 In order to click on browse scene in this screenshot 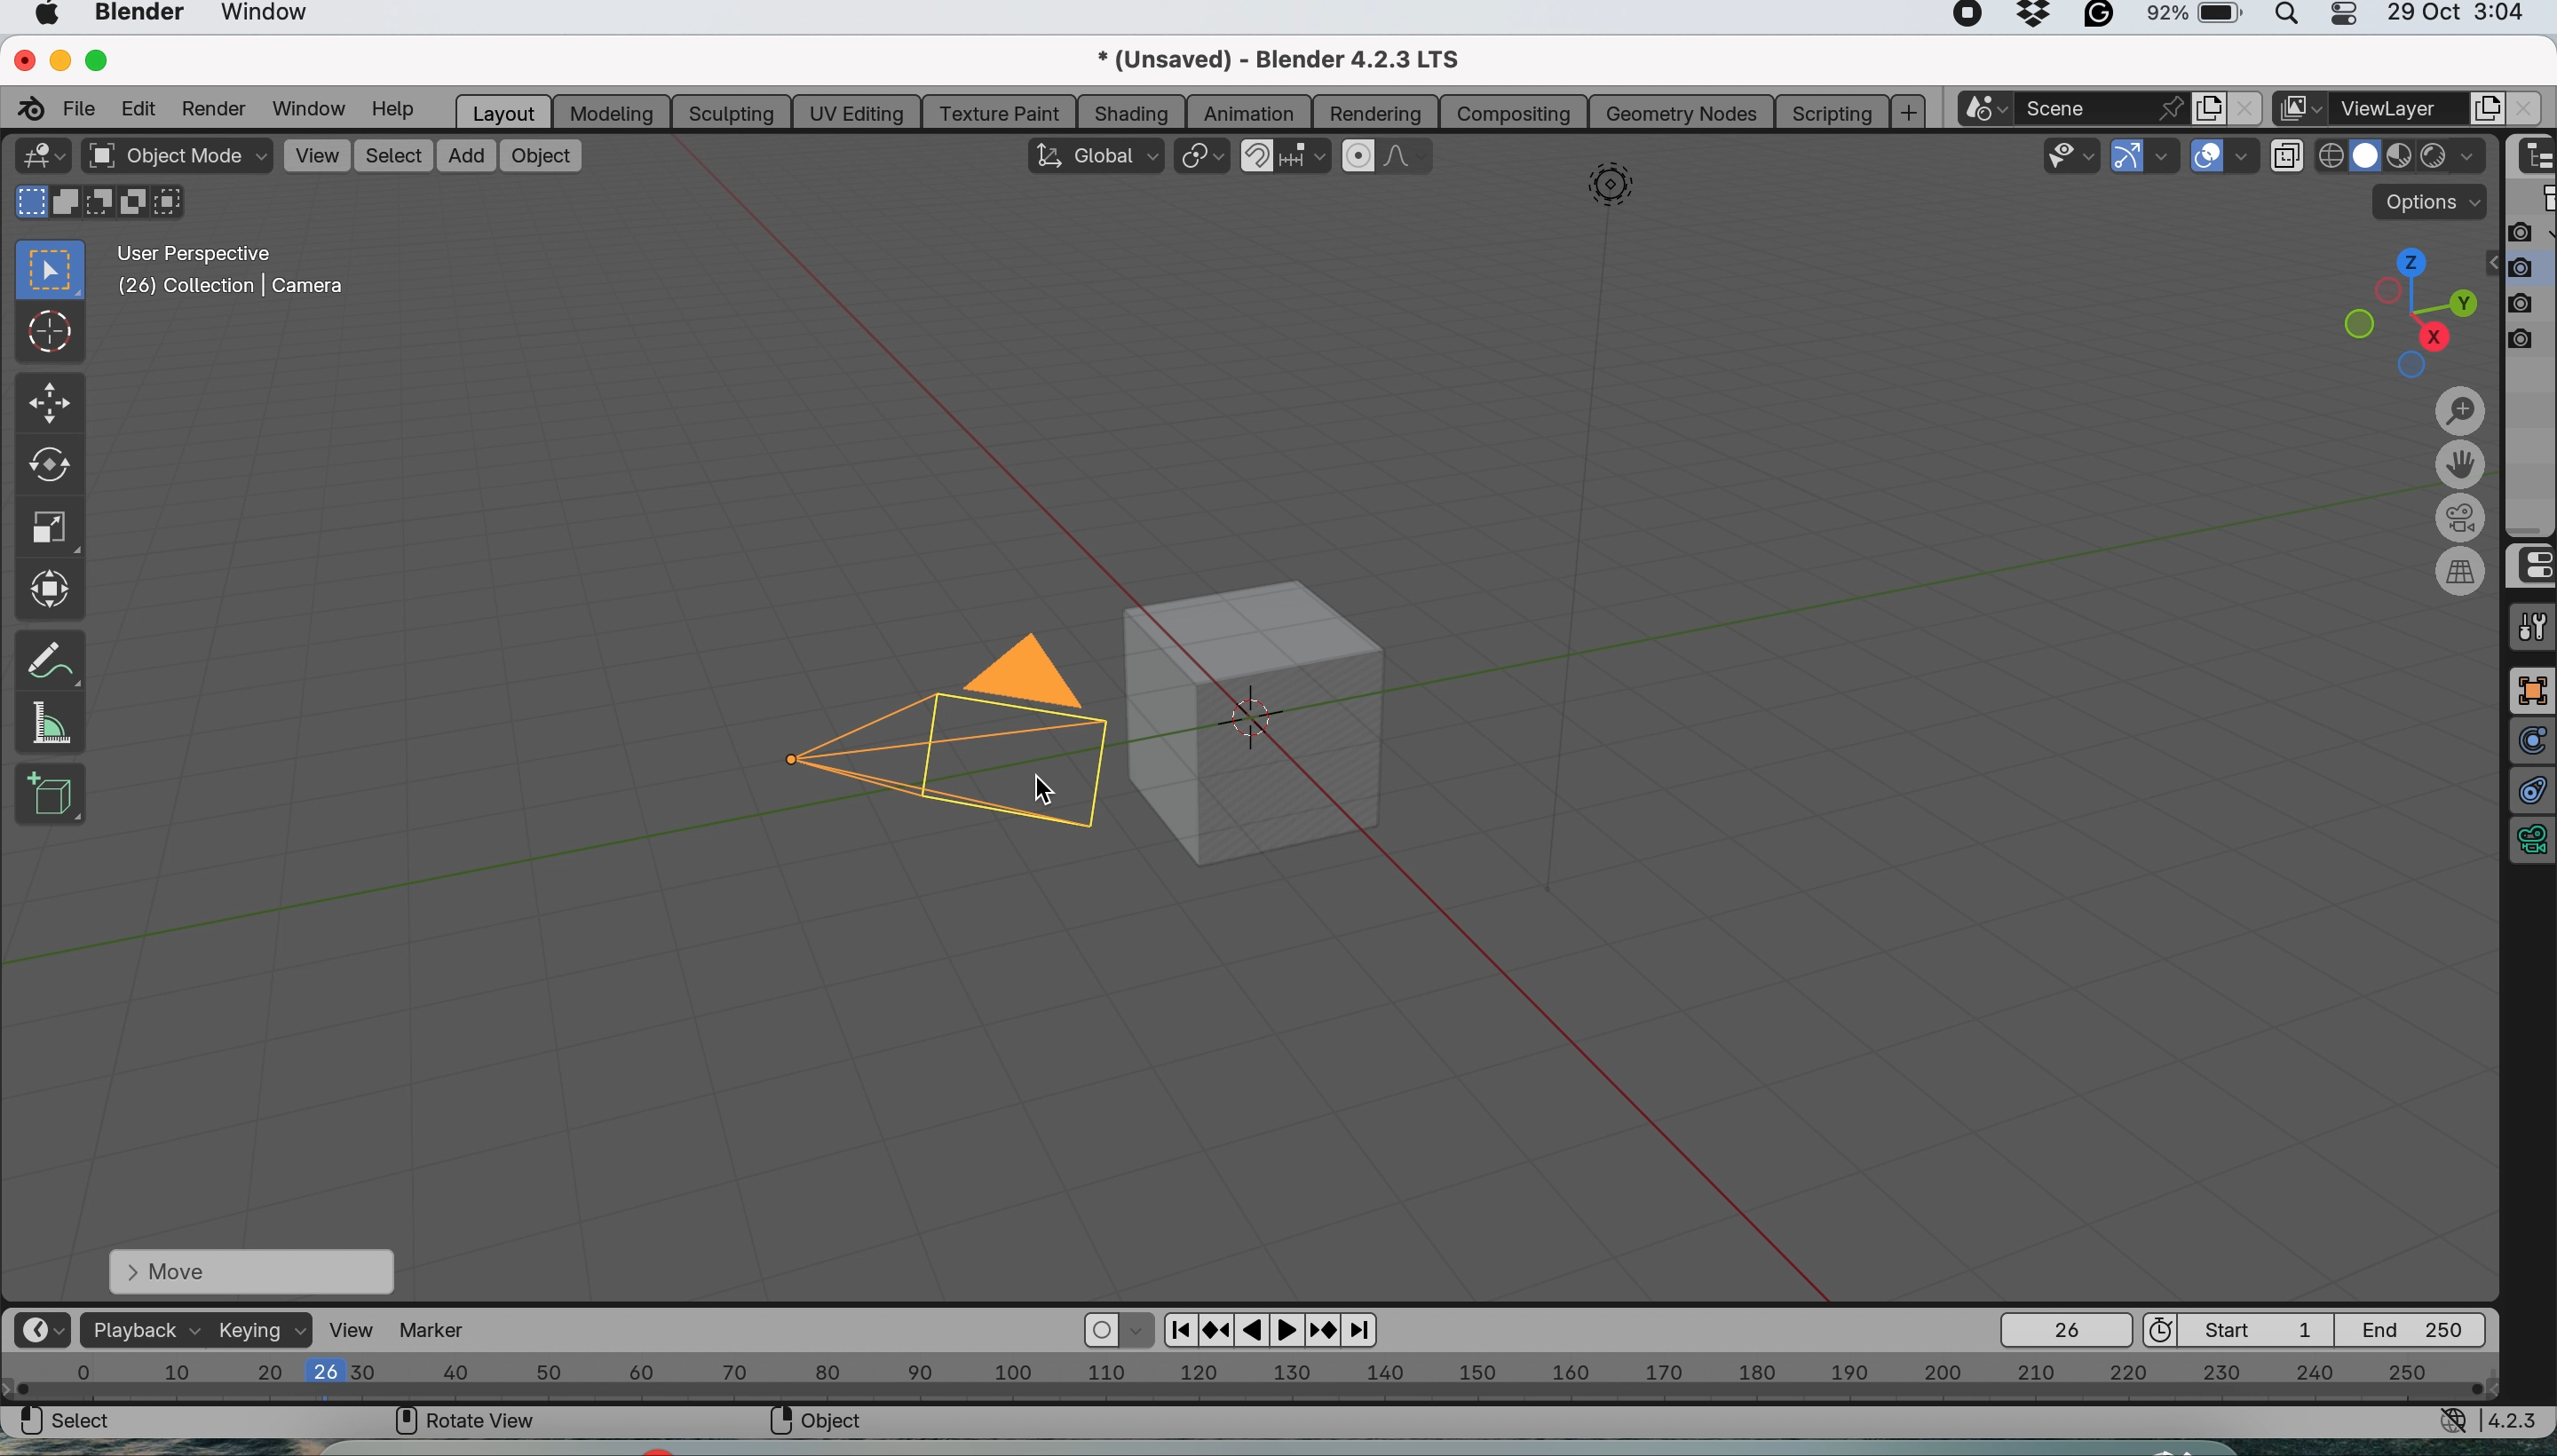, I will do `click(1991, 109)`.